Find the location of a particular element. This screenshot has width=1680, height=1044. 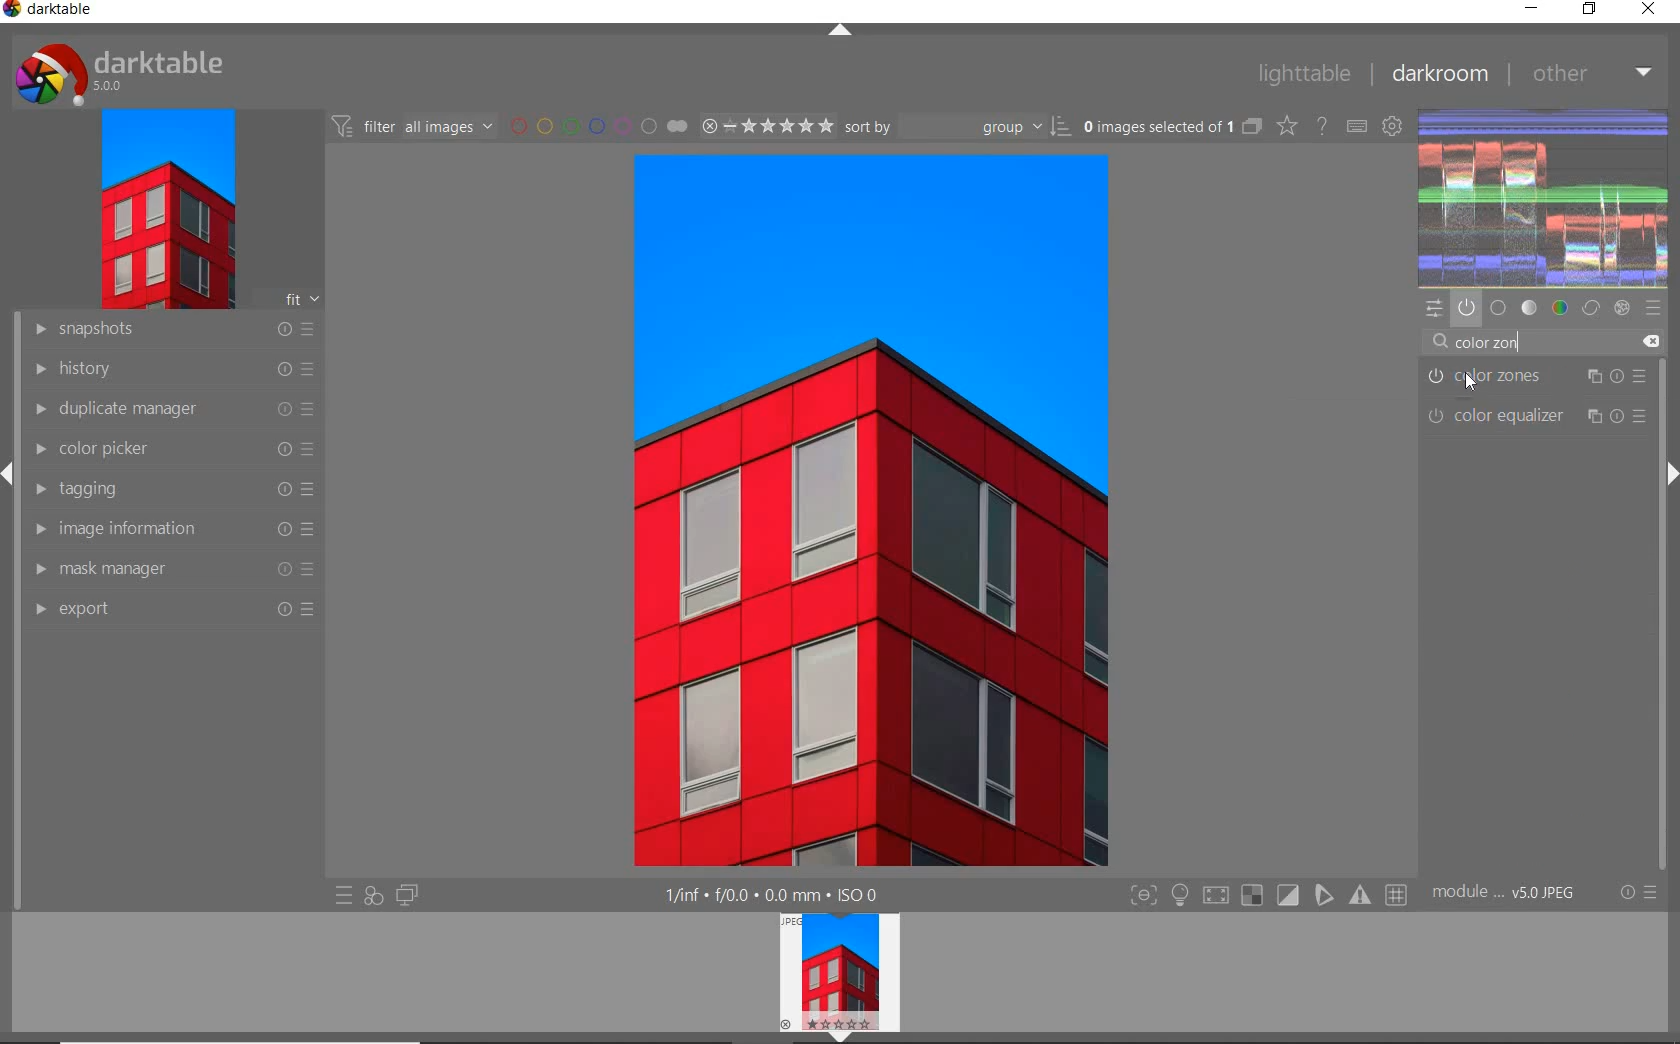

presets is located at coordinates (1653, 306).